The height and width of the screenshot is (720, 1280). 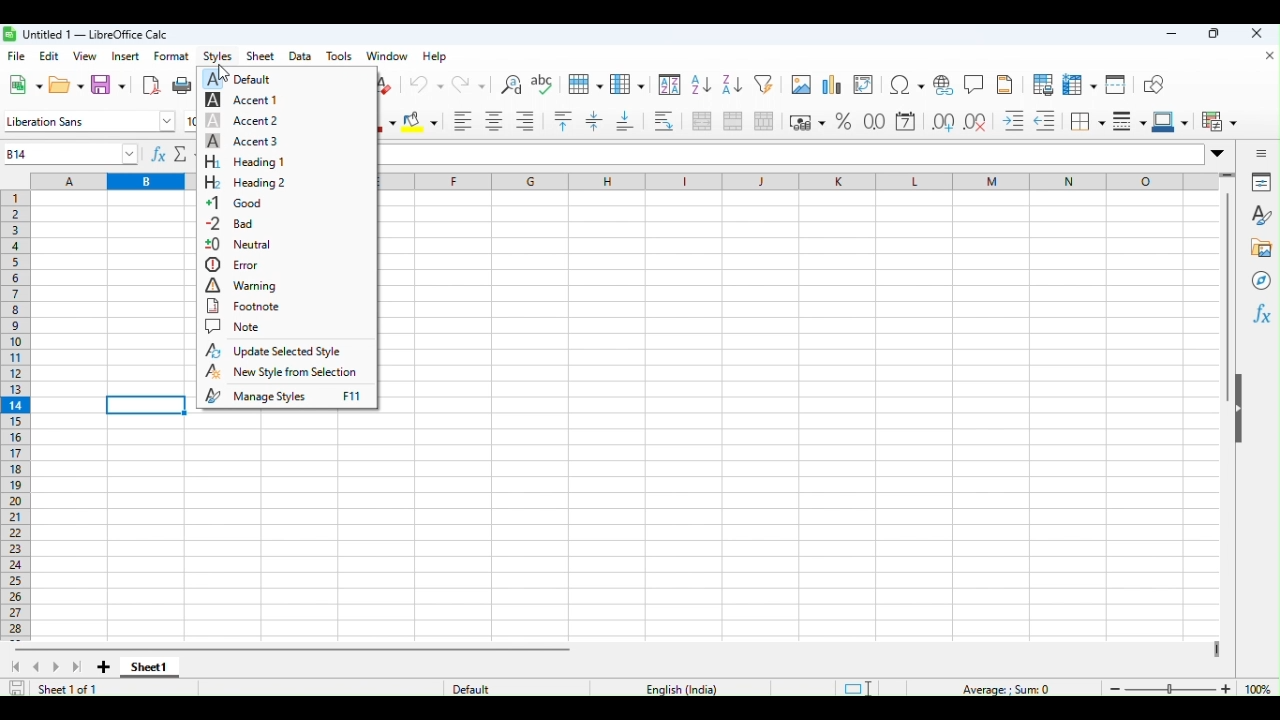 What do you see at coordinates (733, 119) in the screenshot?
I see `Merging` at bounding box center [733, 119].